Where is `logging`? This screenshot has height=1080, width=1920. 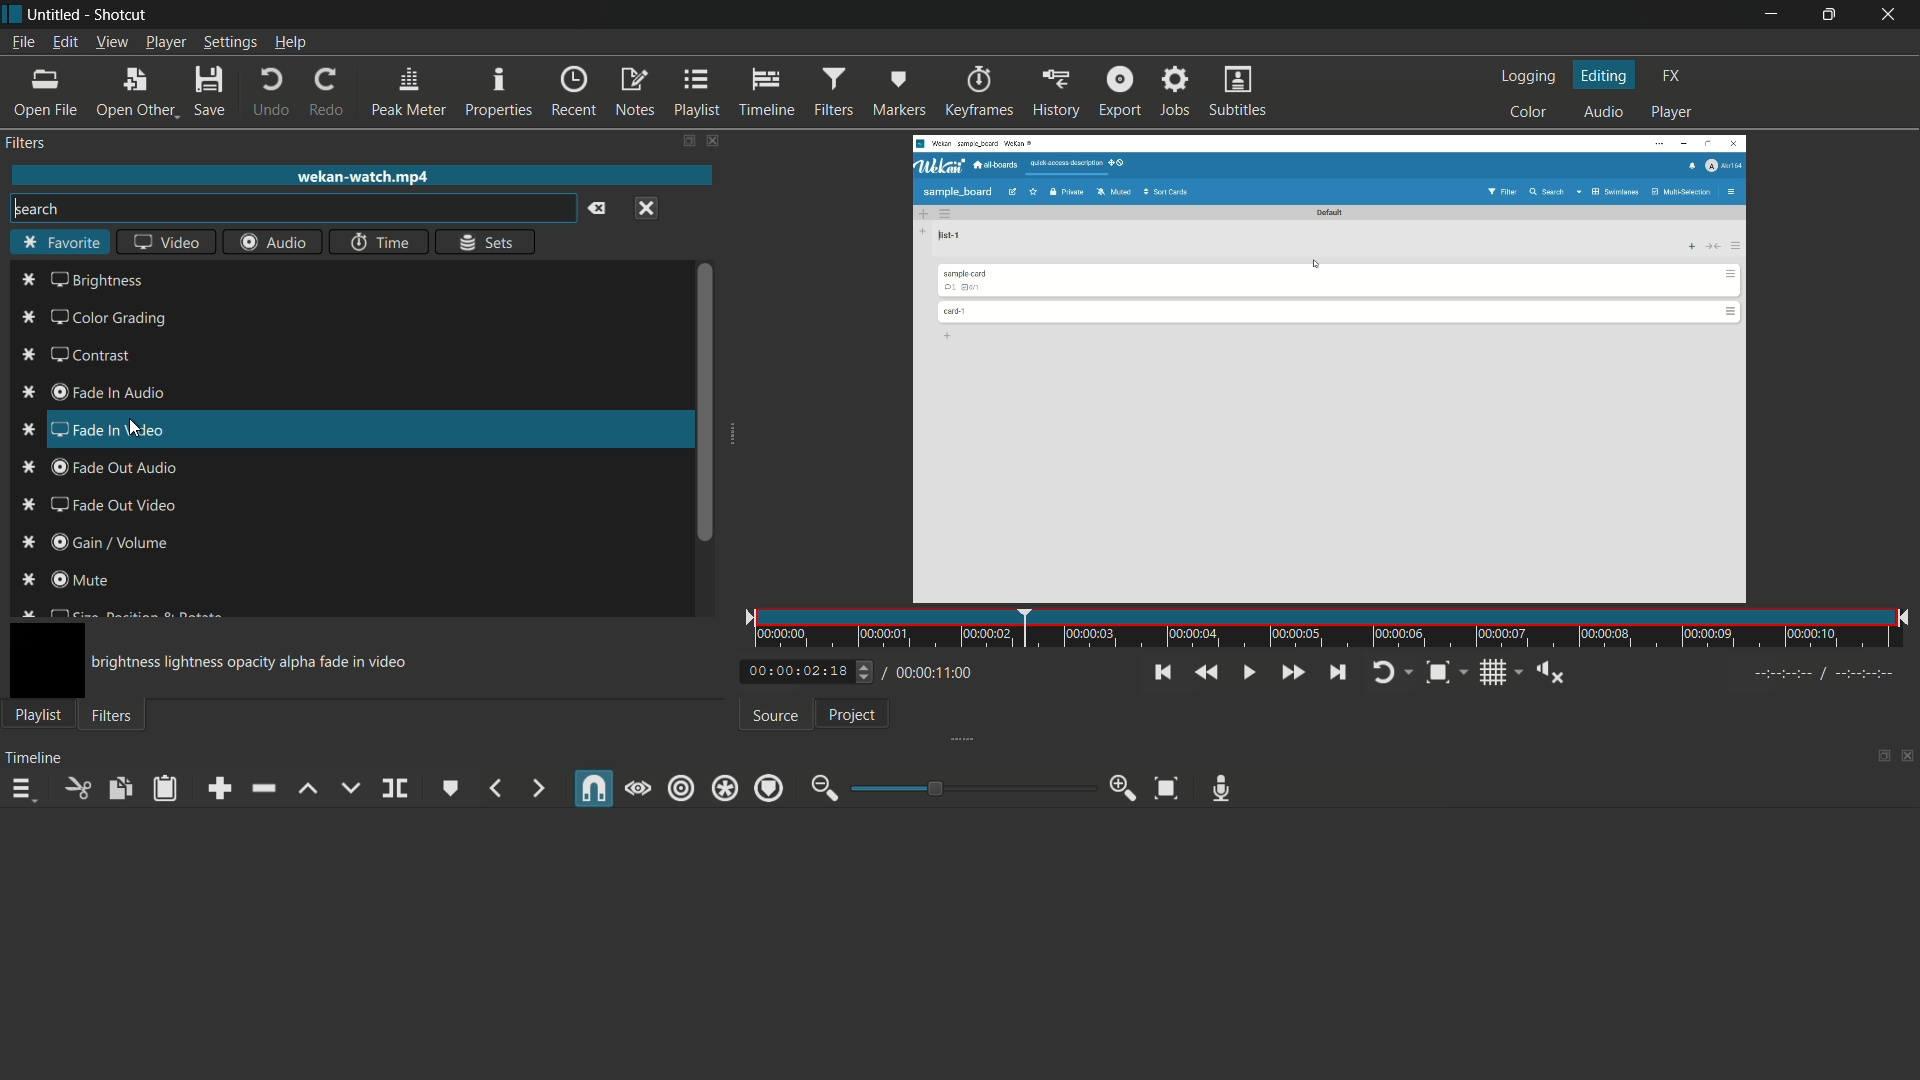
logging is located at coordinates (1532, 77).